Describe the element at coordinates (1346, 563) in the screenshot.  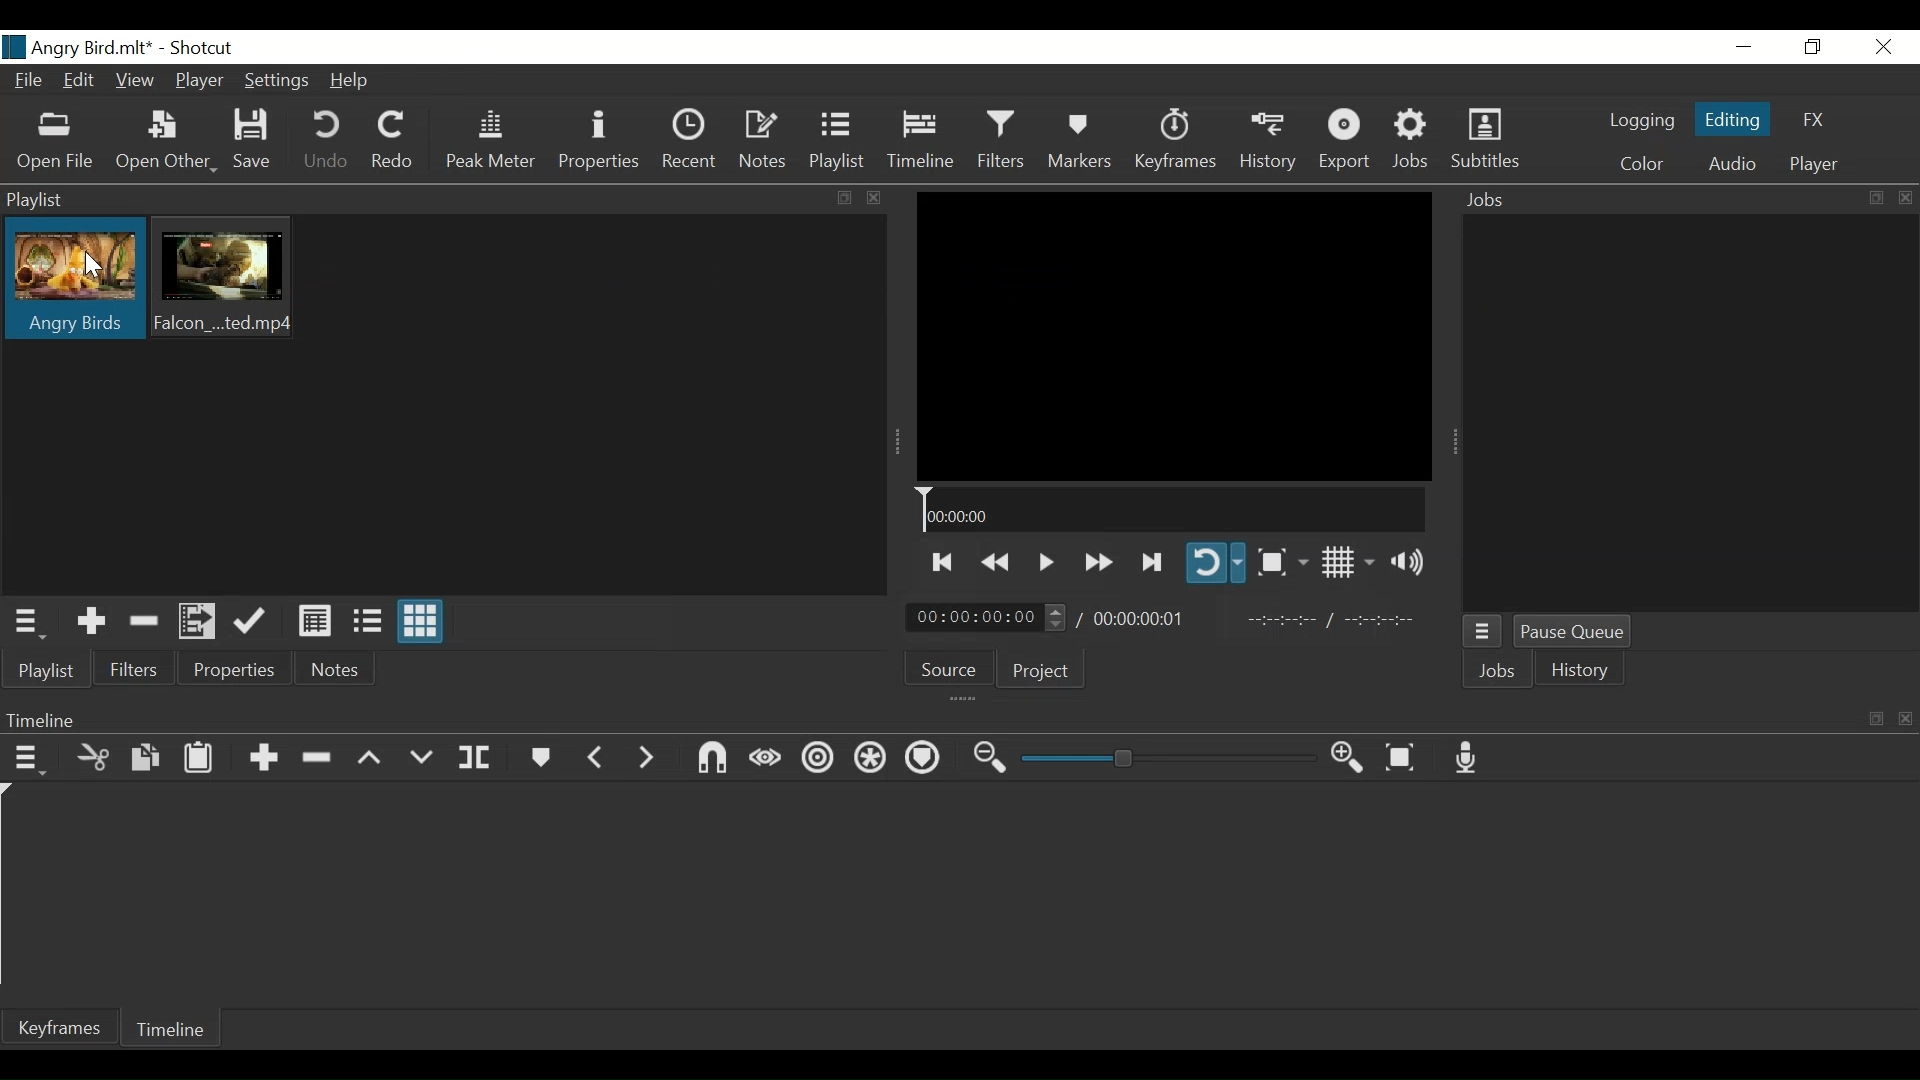
I see `Toggle display grid on player` at that location.